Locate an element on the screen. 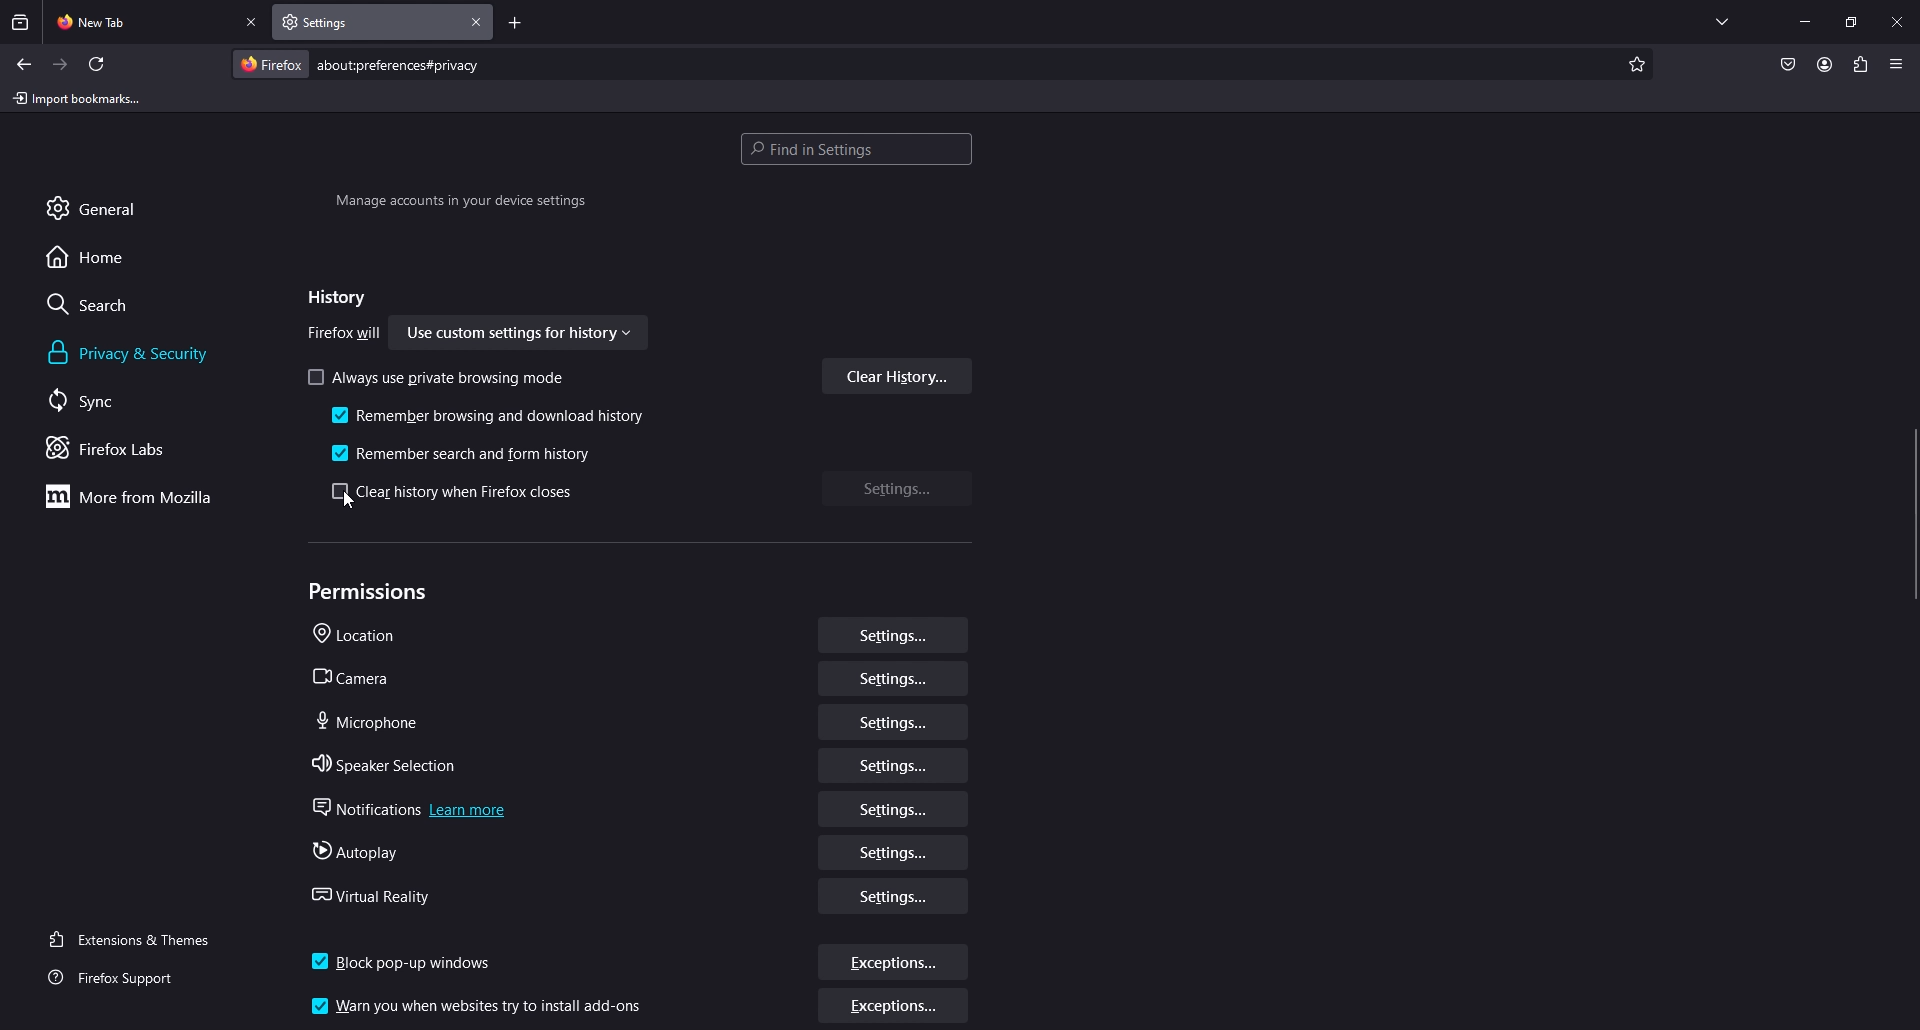  cursor is located at coordinates (348, 502).